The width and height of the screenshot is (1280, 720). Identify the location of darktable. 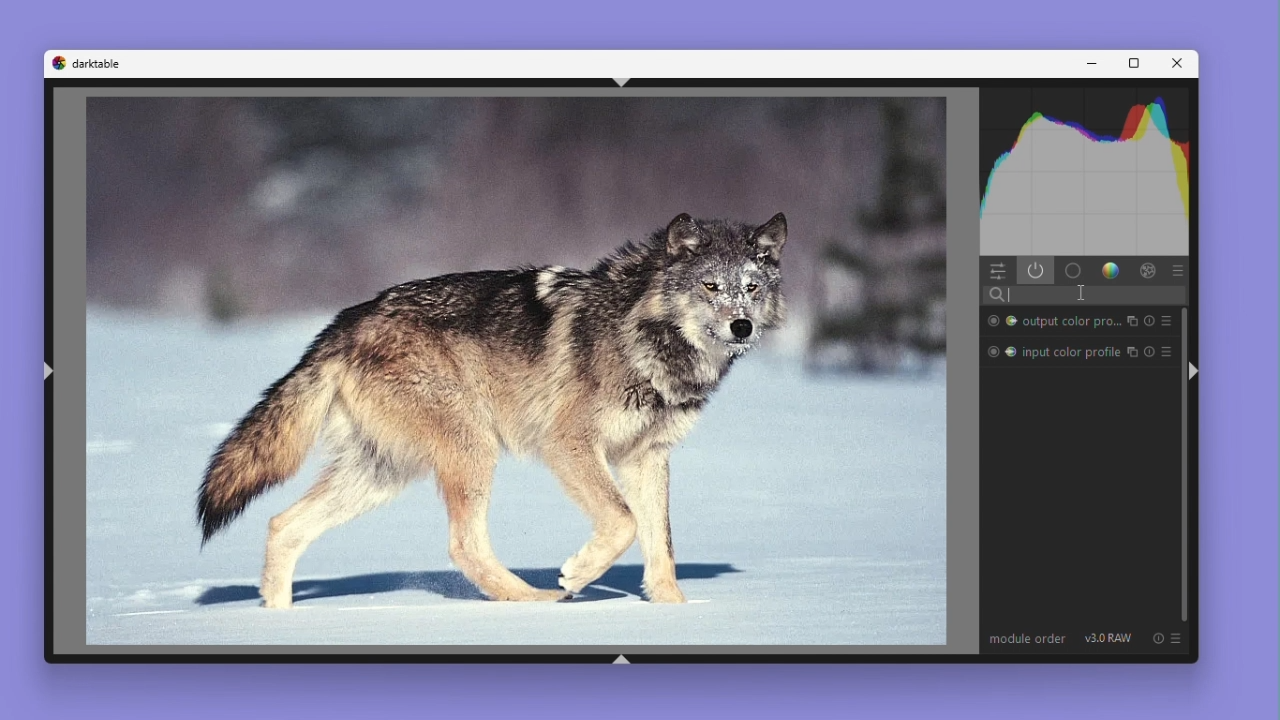
(99, 63).